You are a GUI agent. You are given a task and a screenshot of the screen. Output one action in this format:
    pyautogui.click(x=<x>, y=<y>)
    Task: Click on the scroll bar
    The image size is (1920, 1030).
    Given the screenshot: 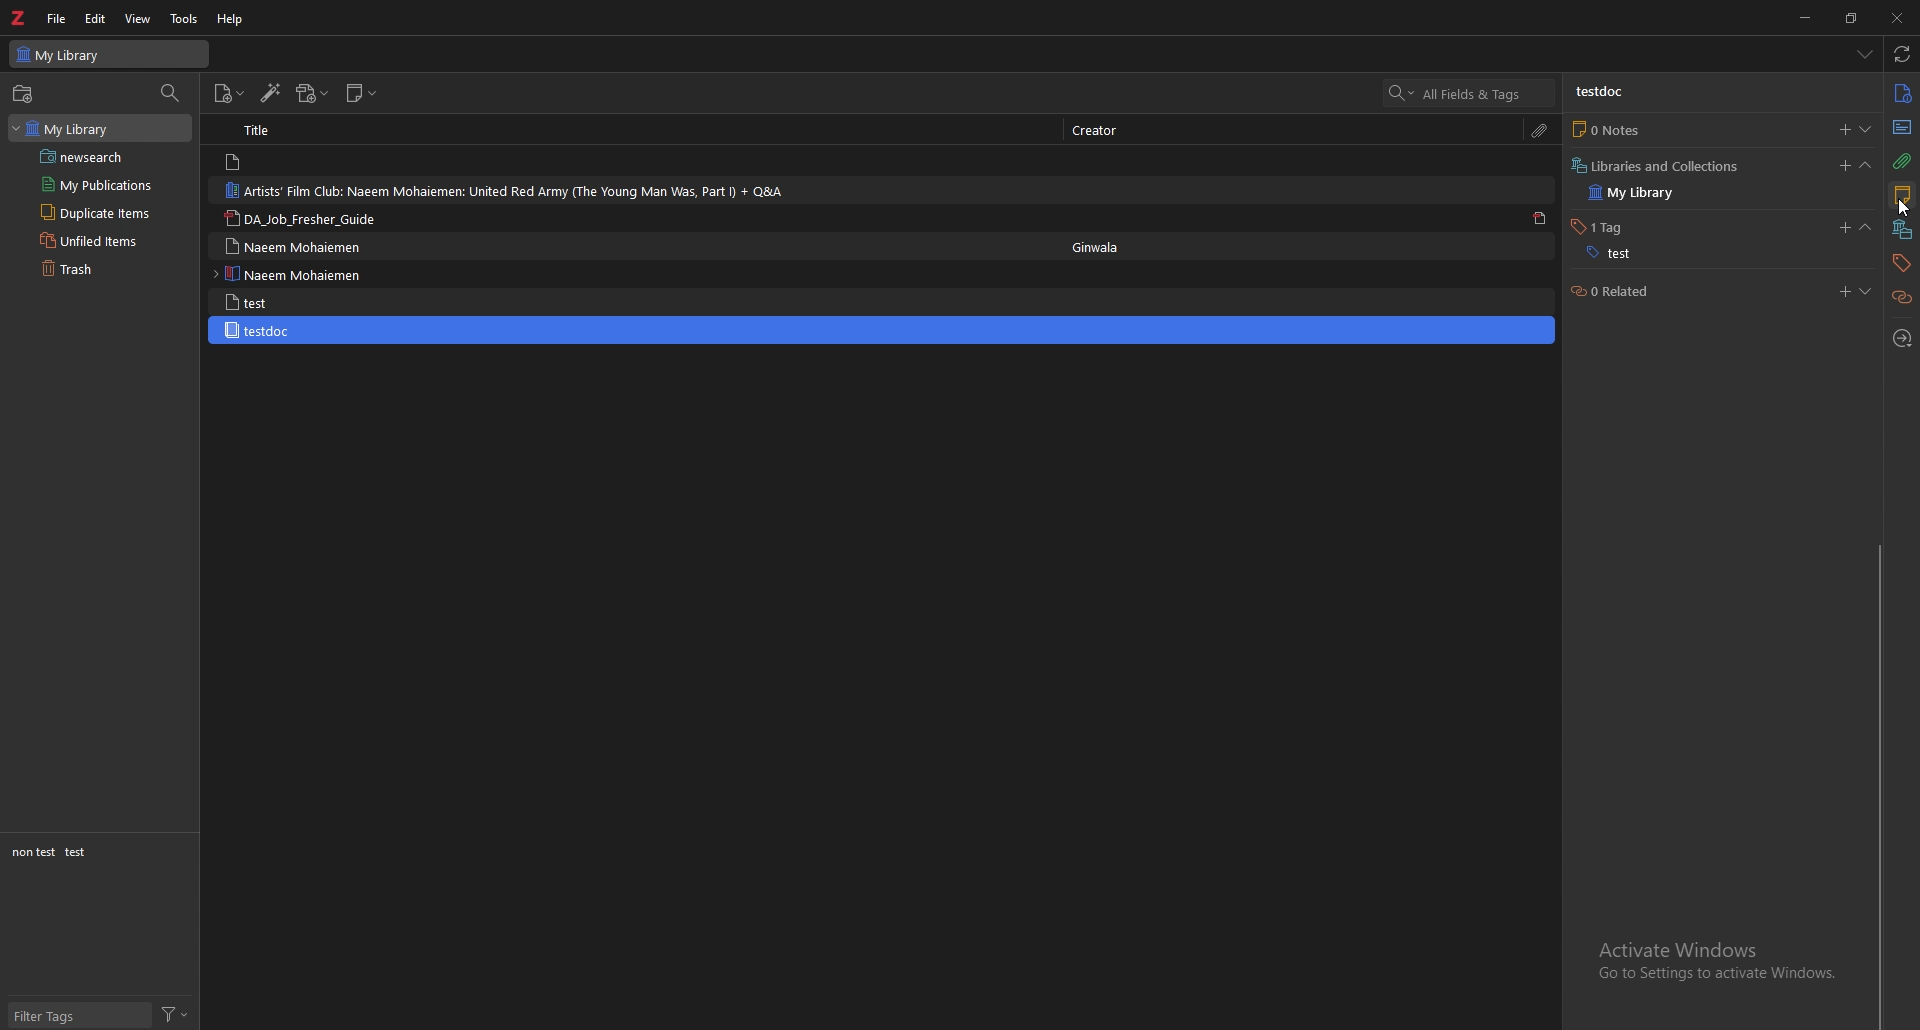 What is the action you would take?
    pyautogui.click(x=1882, y=786)
    